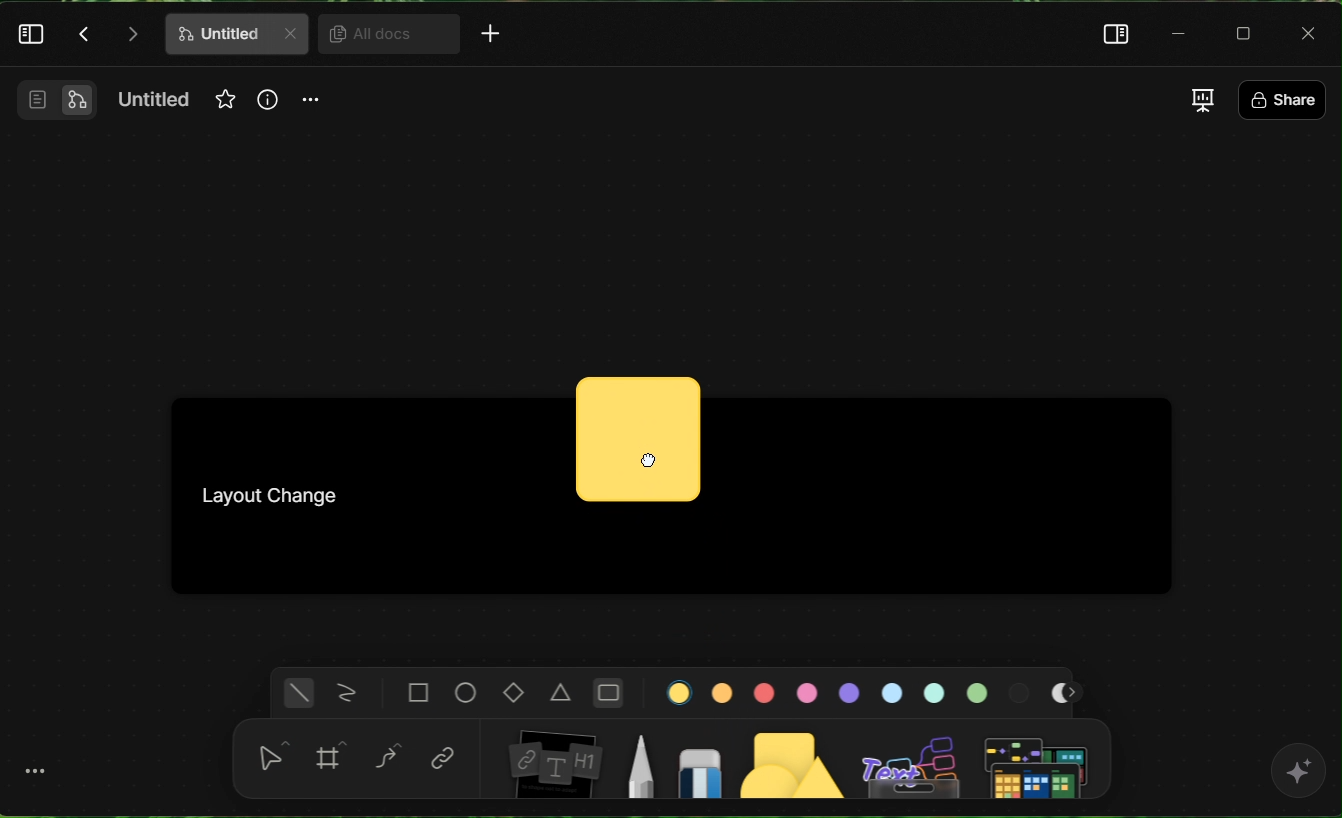  Describe the element at coordinates (344, 692) in the screenshot. I see `scribbled` at that location.